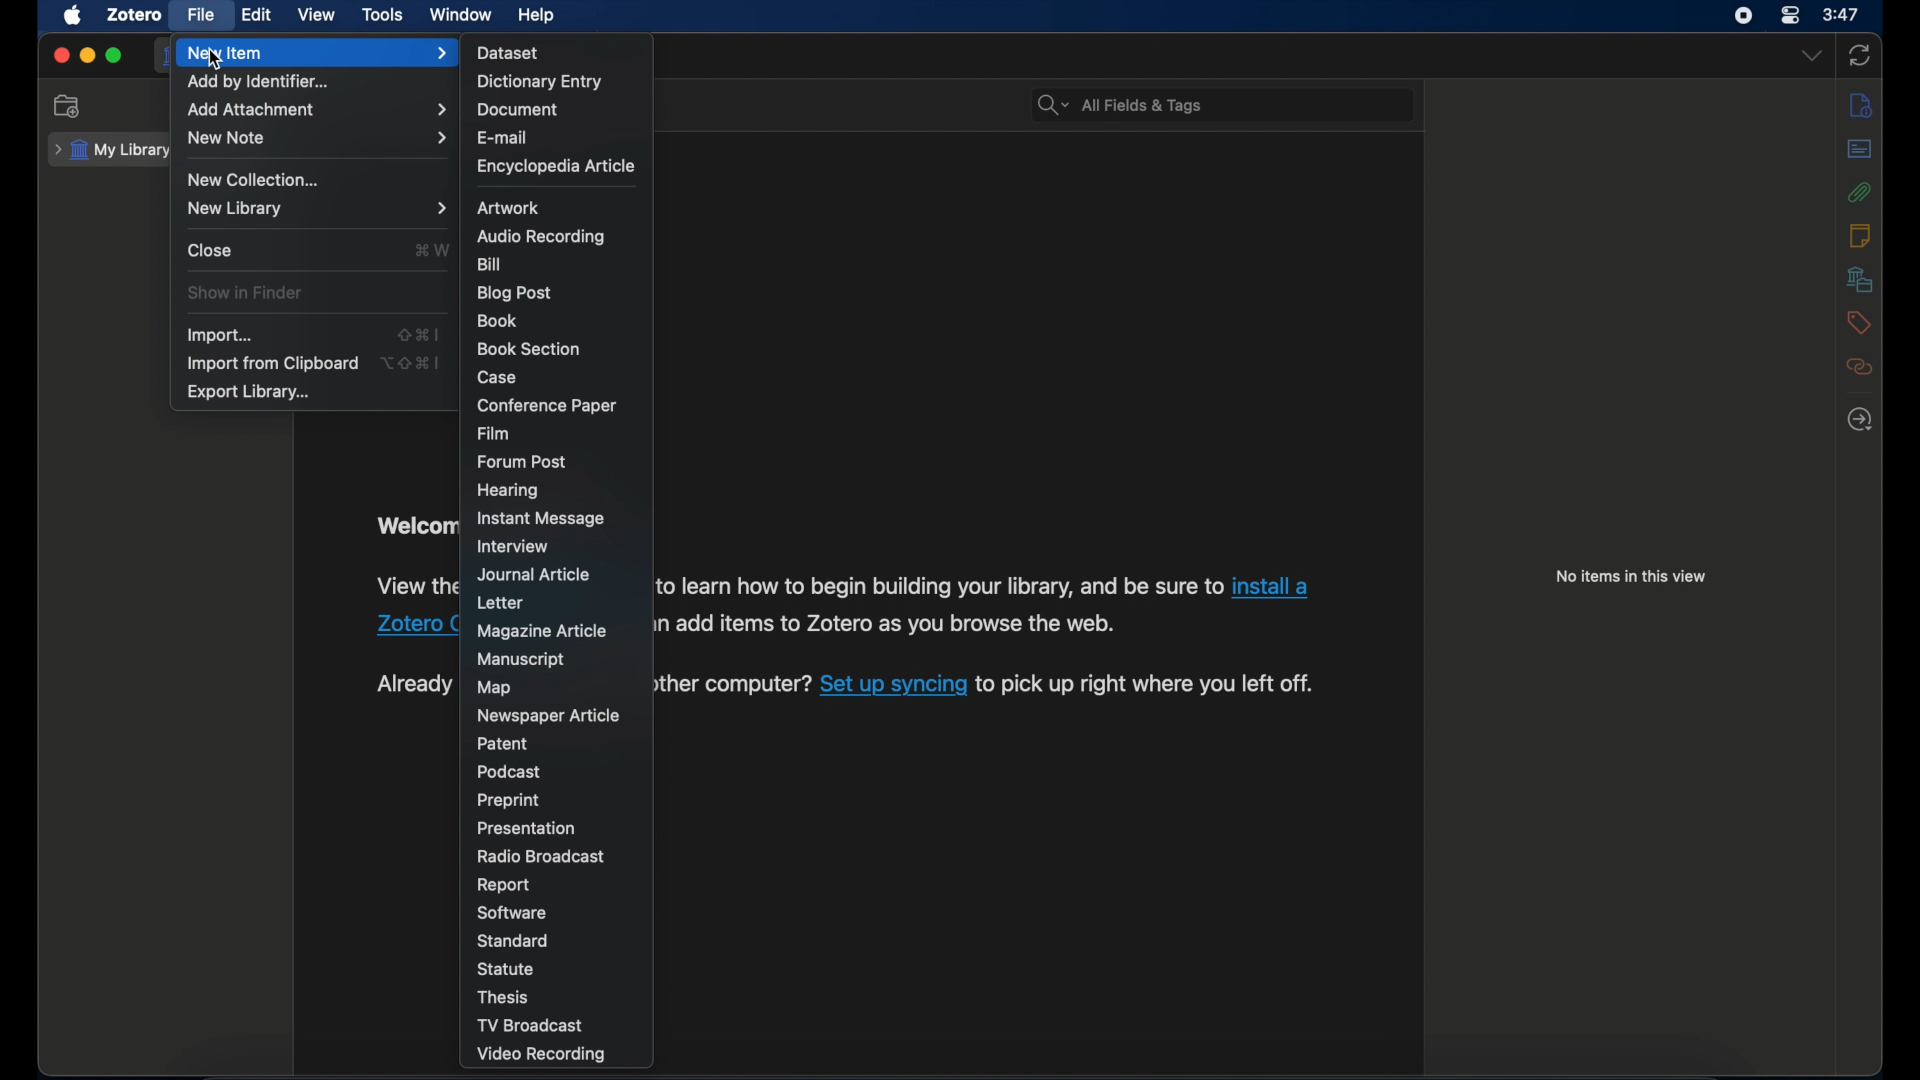 This screenshot has height=1080, width=1920. What do you see at coordinates (86, 55) in the screenshot?
I see `minimize` at bounding box center [86, 55].